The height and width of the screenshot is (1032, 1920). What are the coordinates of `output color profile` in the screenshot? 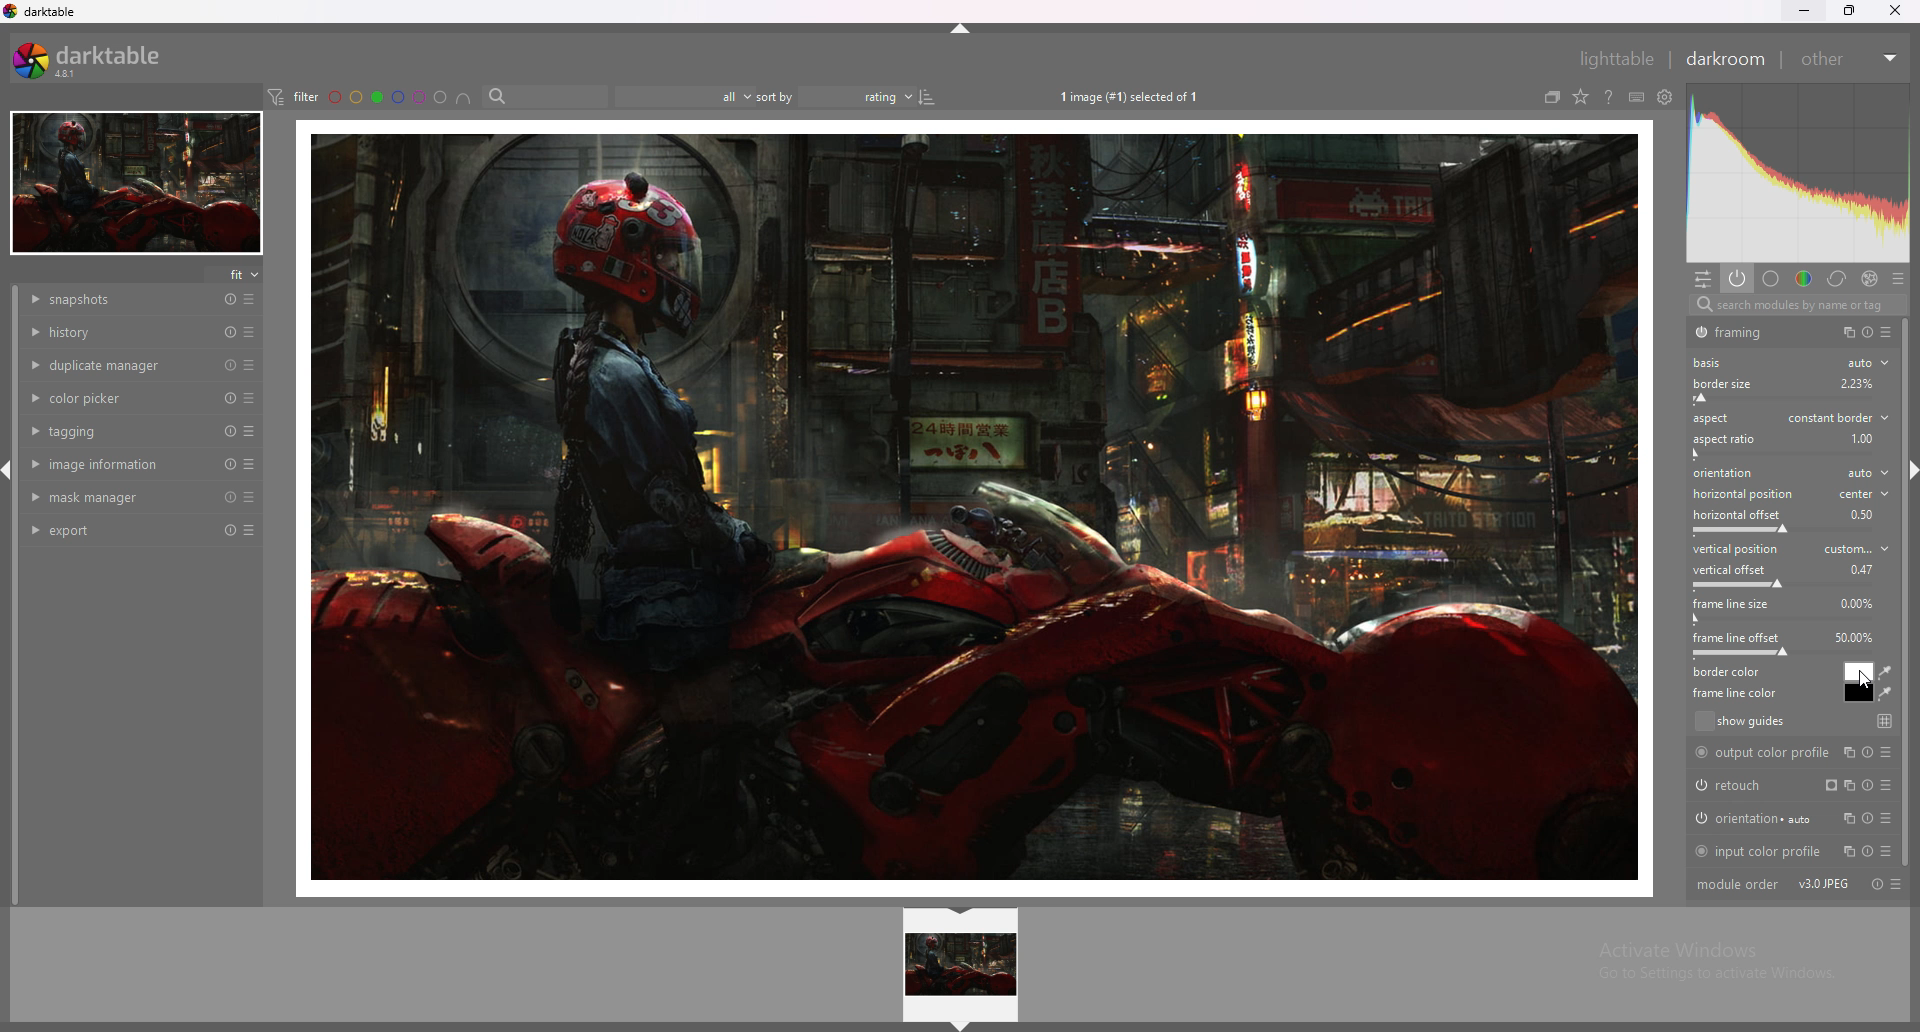 It's located at (1788, 753).